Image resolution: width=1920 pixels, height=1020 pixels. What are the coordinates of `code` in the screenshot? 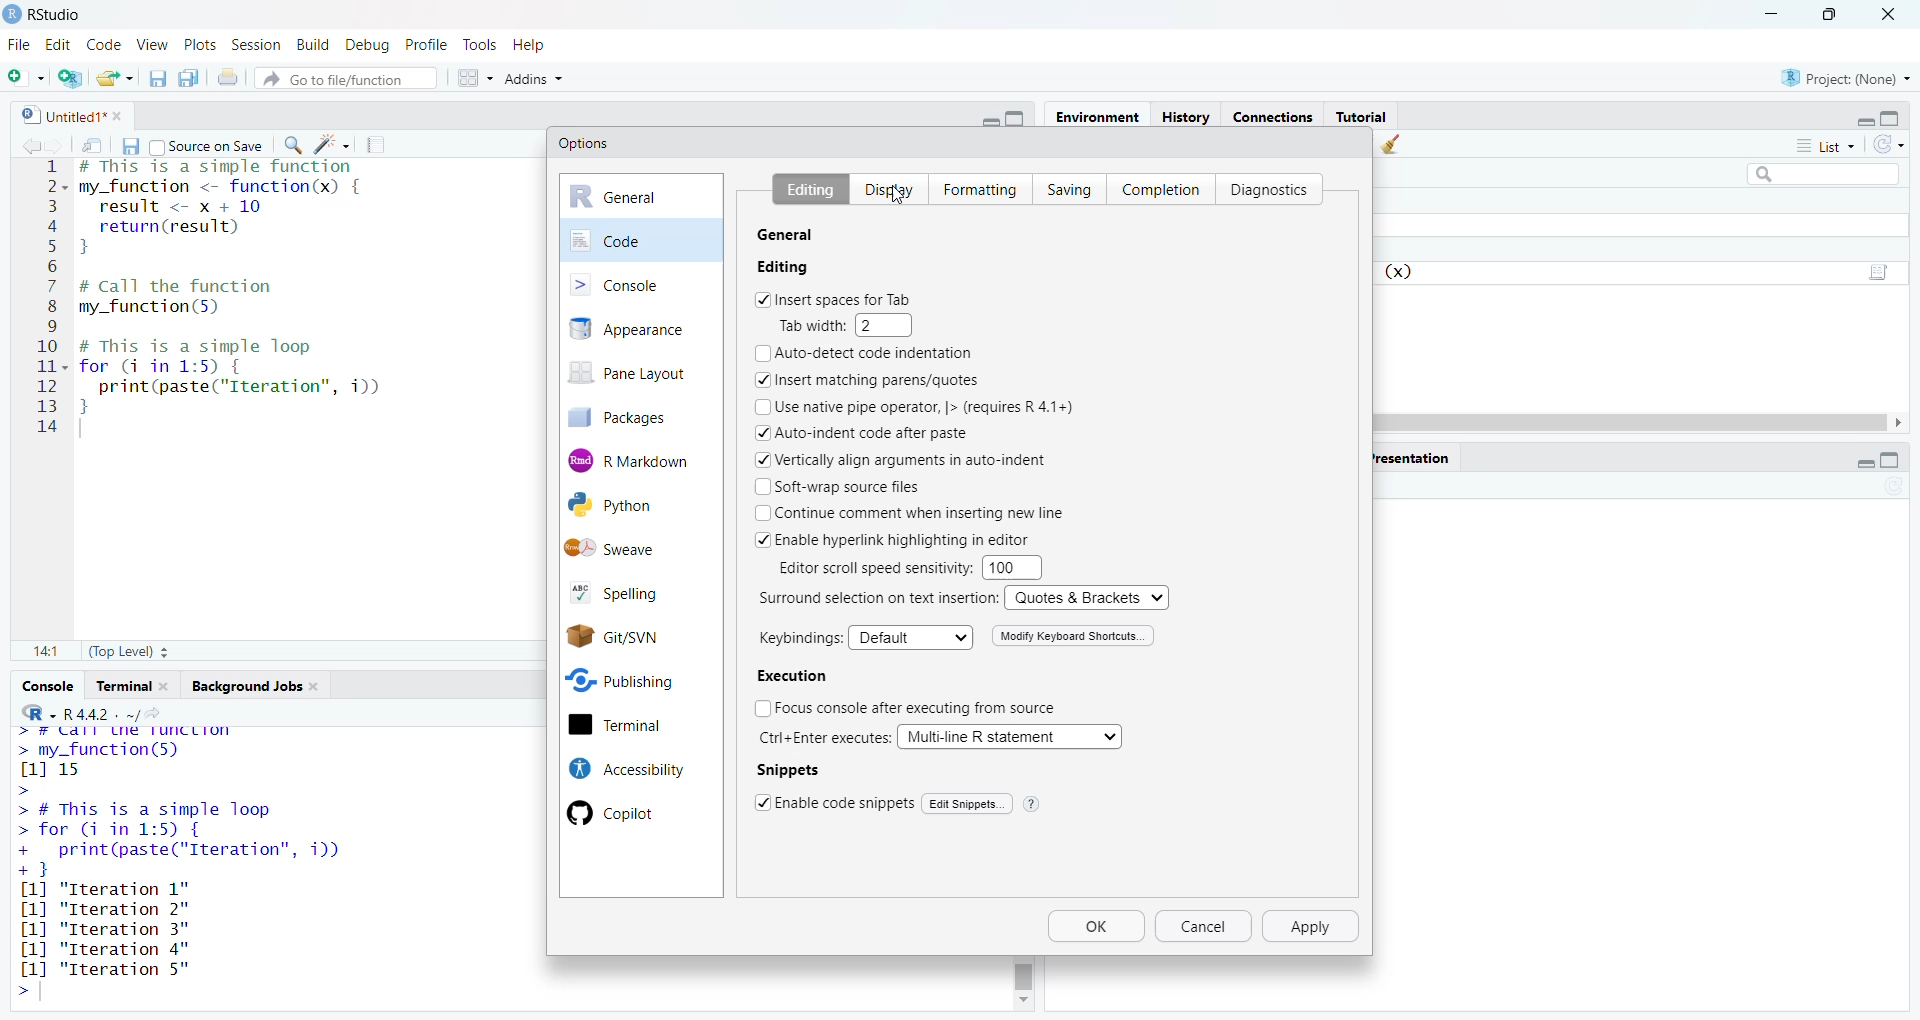 It's located at (642, 239).